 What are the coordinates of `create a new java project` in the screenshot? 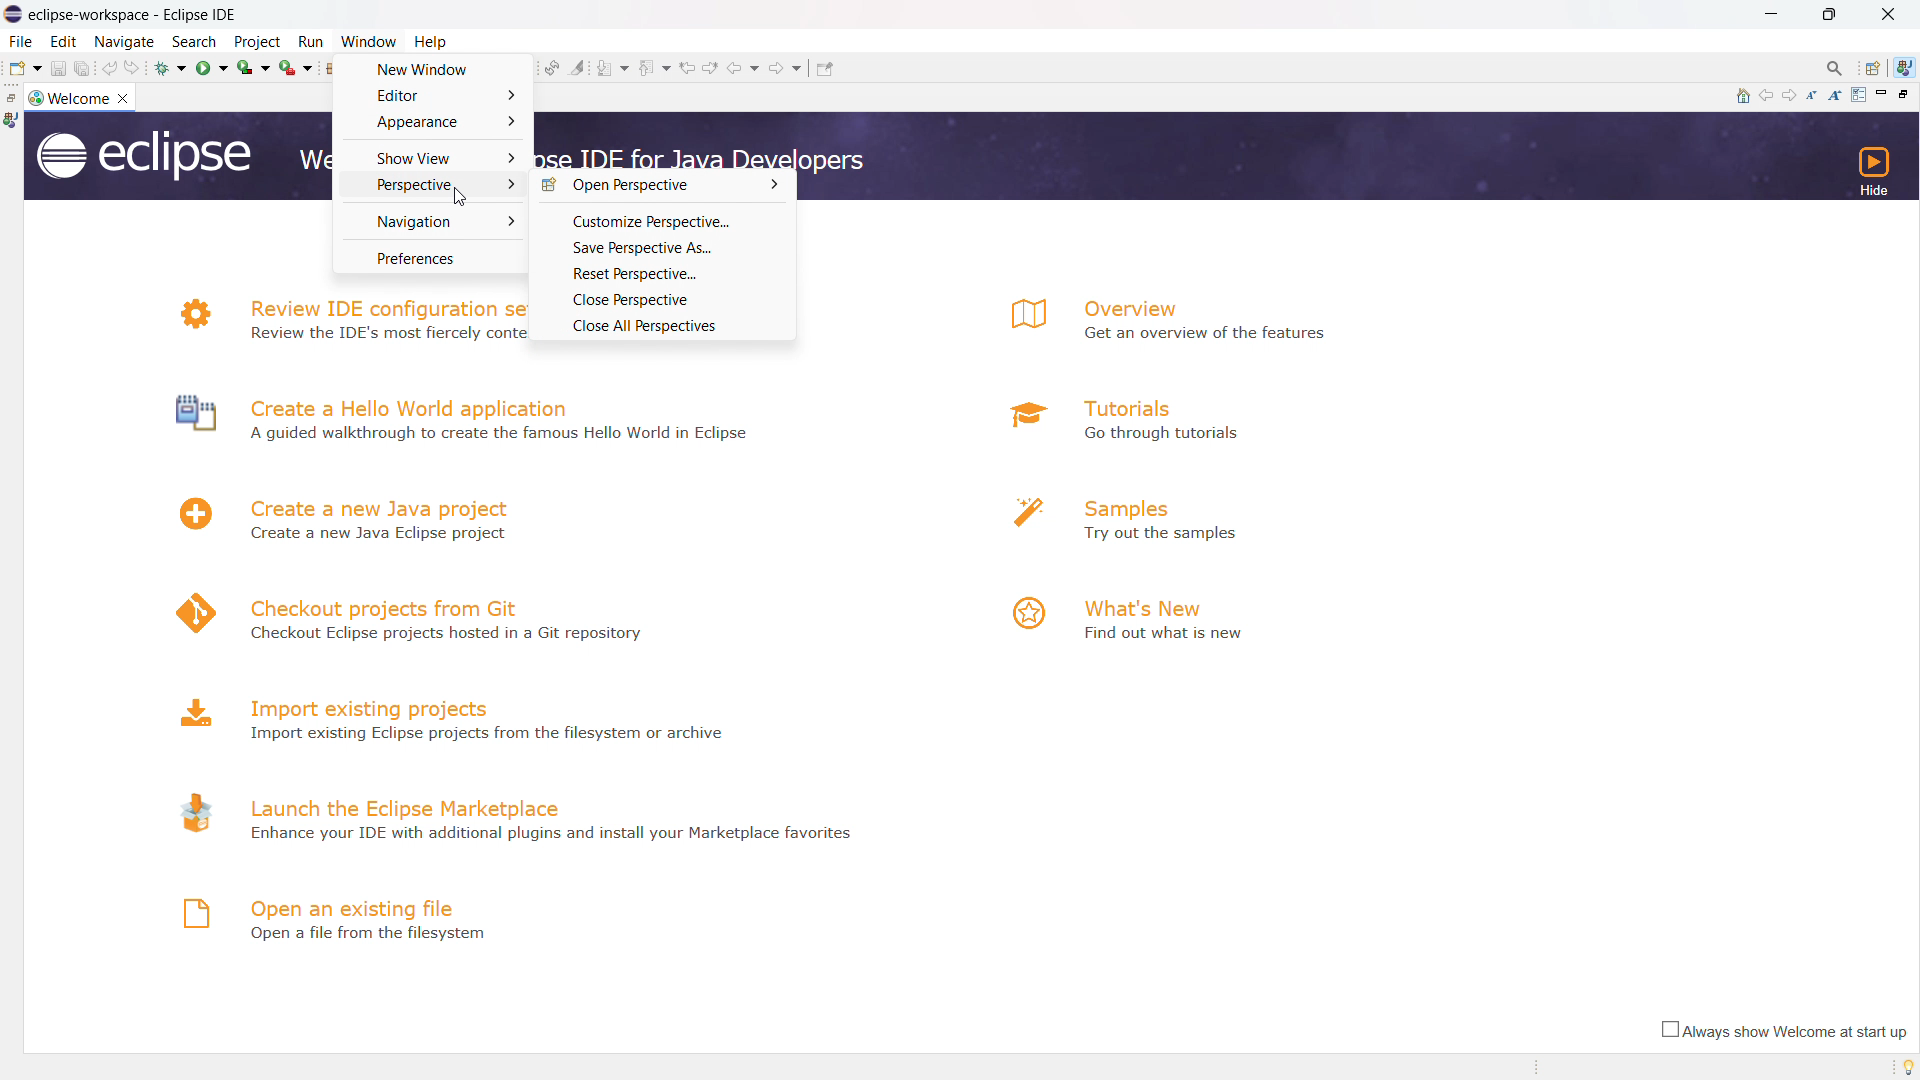 It's located at (383, 507).